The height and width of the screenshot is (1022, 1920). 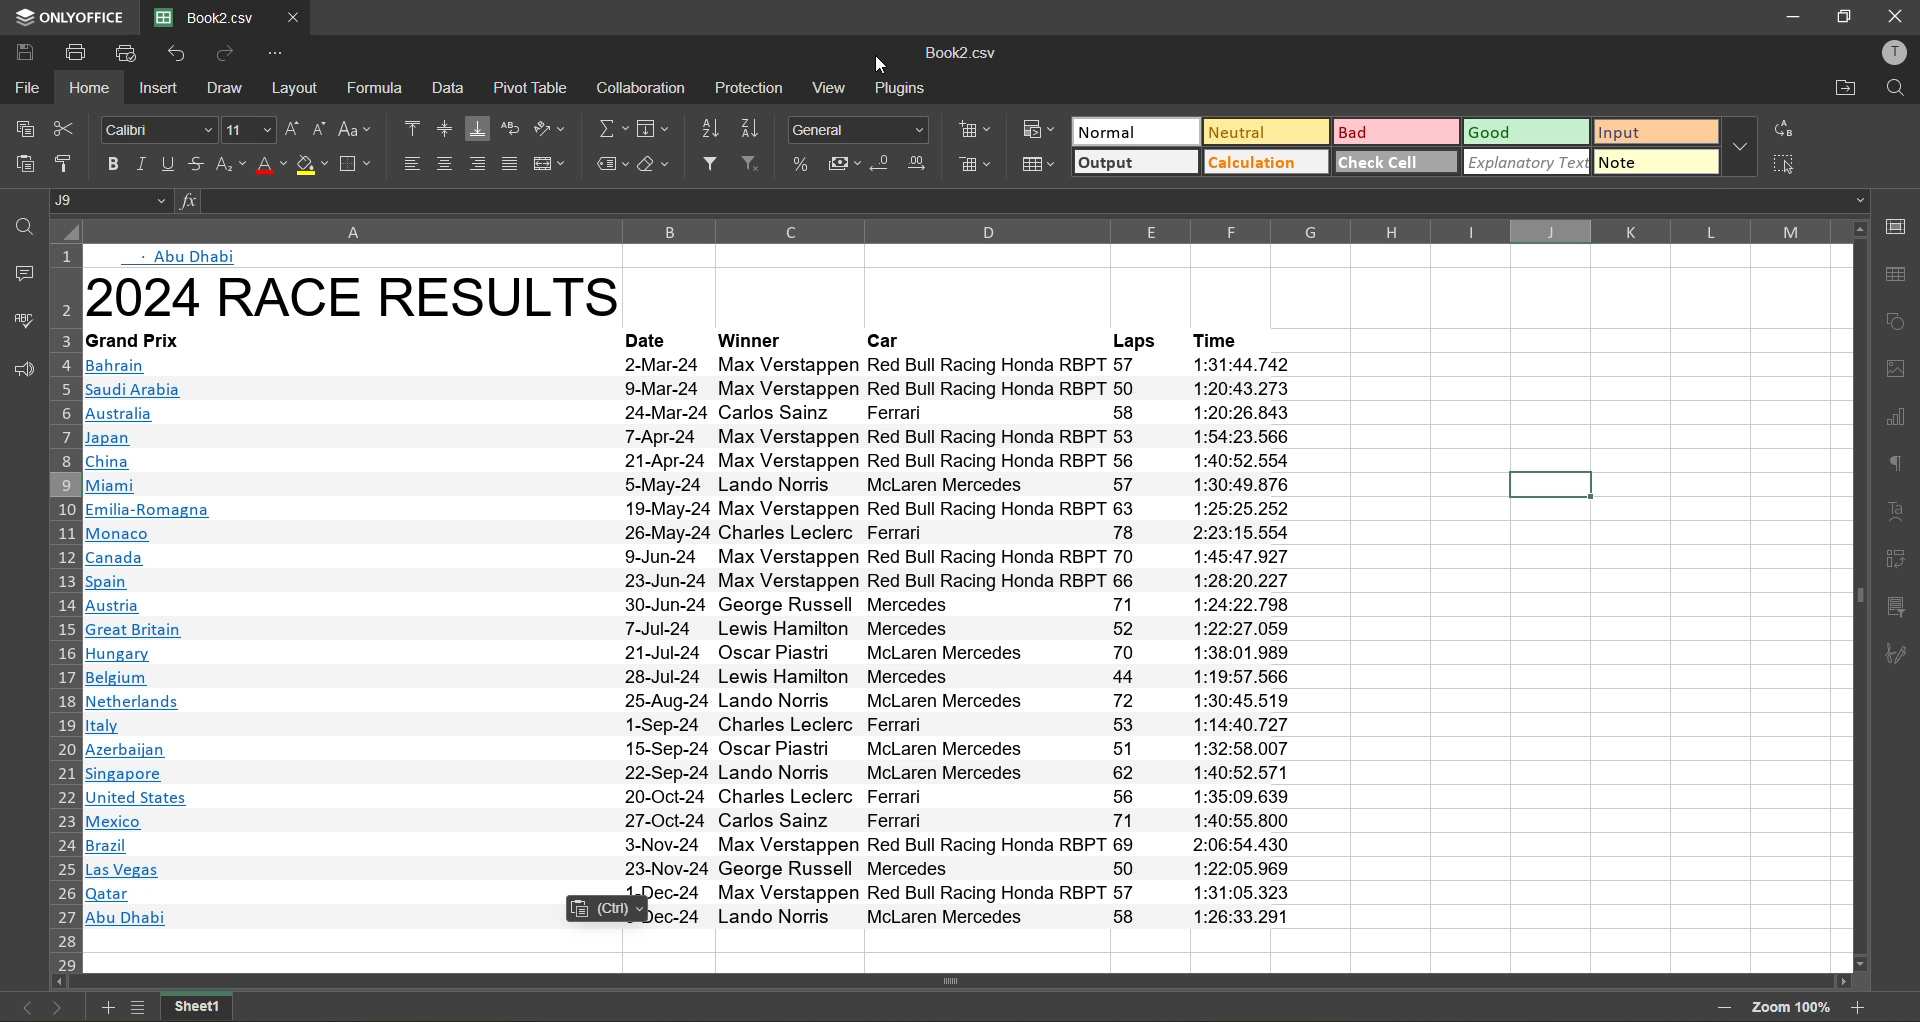 What do you see at coordinates (655, 130) in the screenshot?
I see `field` at bounding box center [655, 130].